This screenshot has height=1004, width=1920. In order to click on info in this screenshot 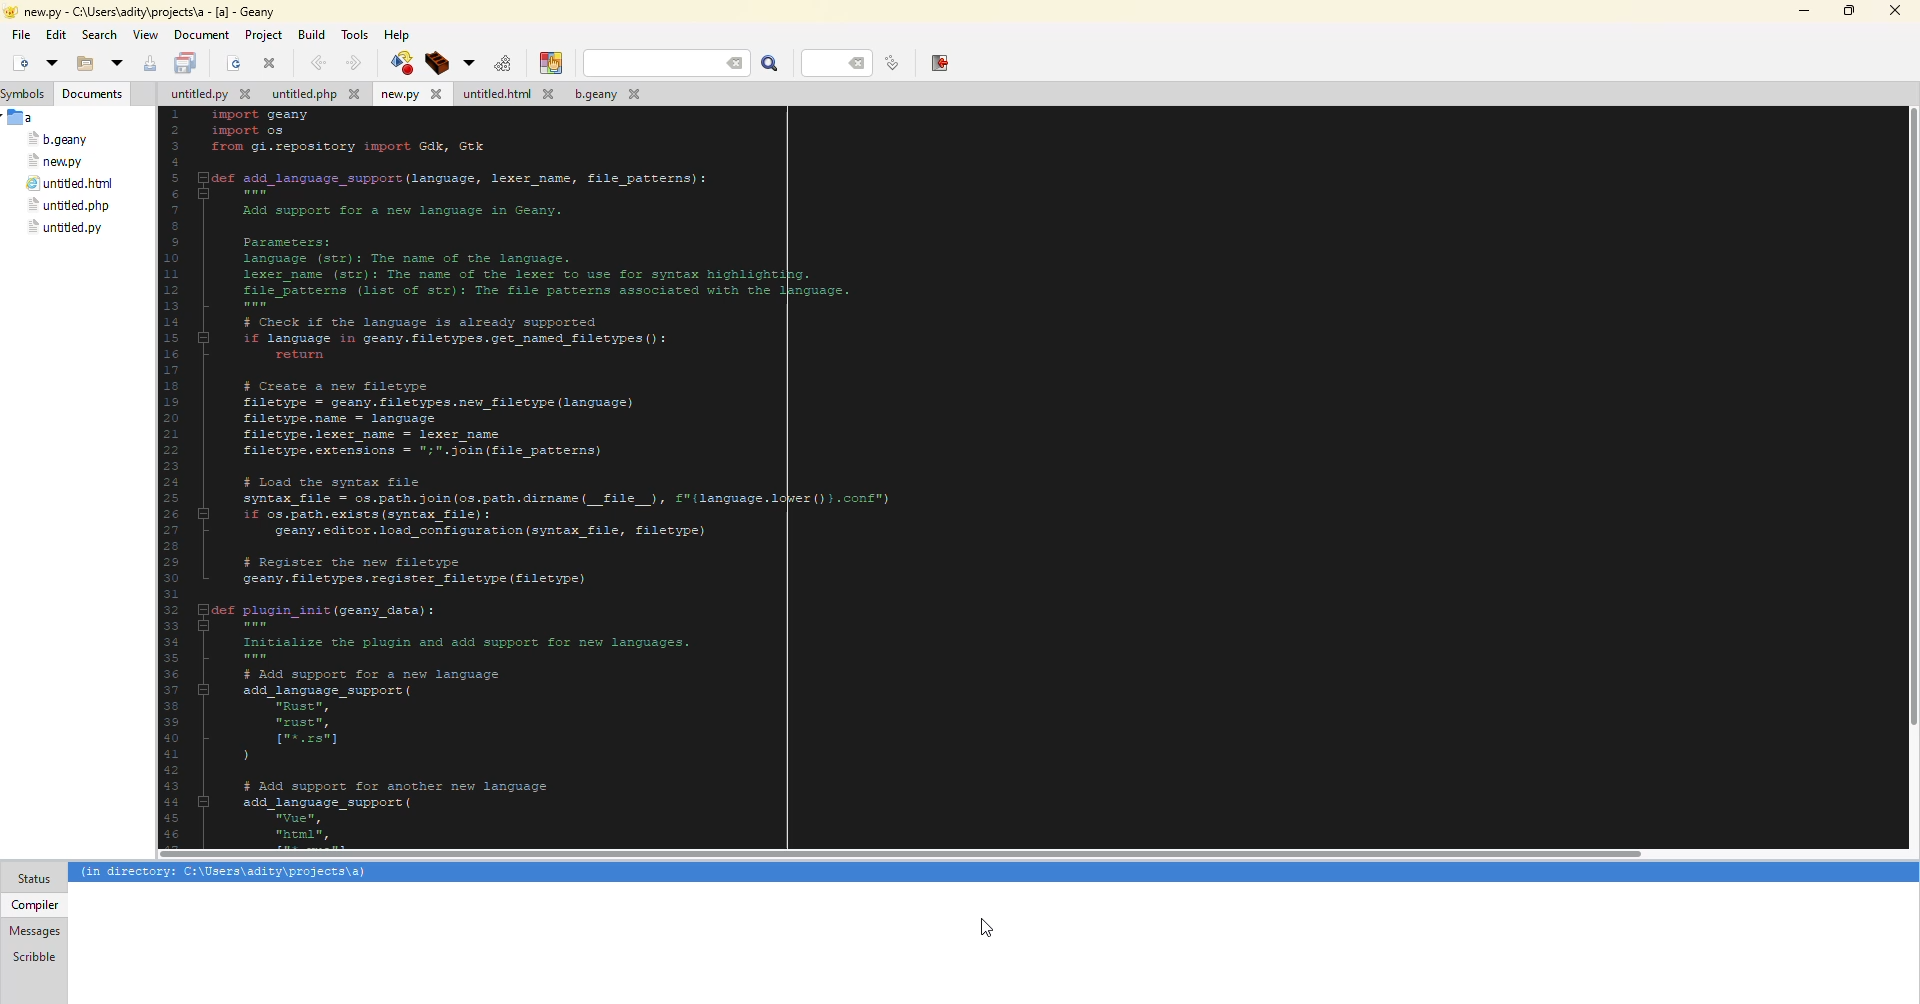, I will do `click(218, 872)`.